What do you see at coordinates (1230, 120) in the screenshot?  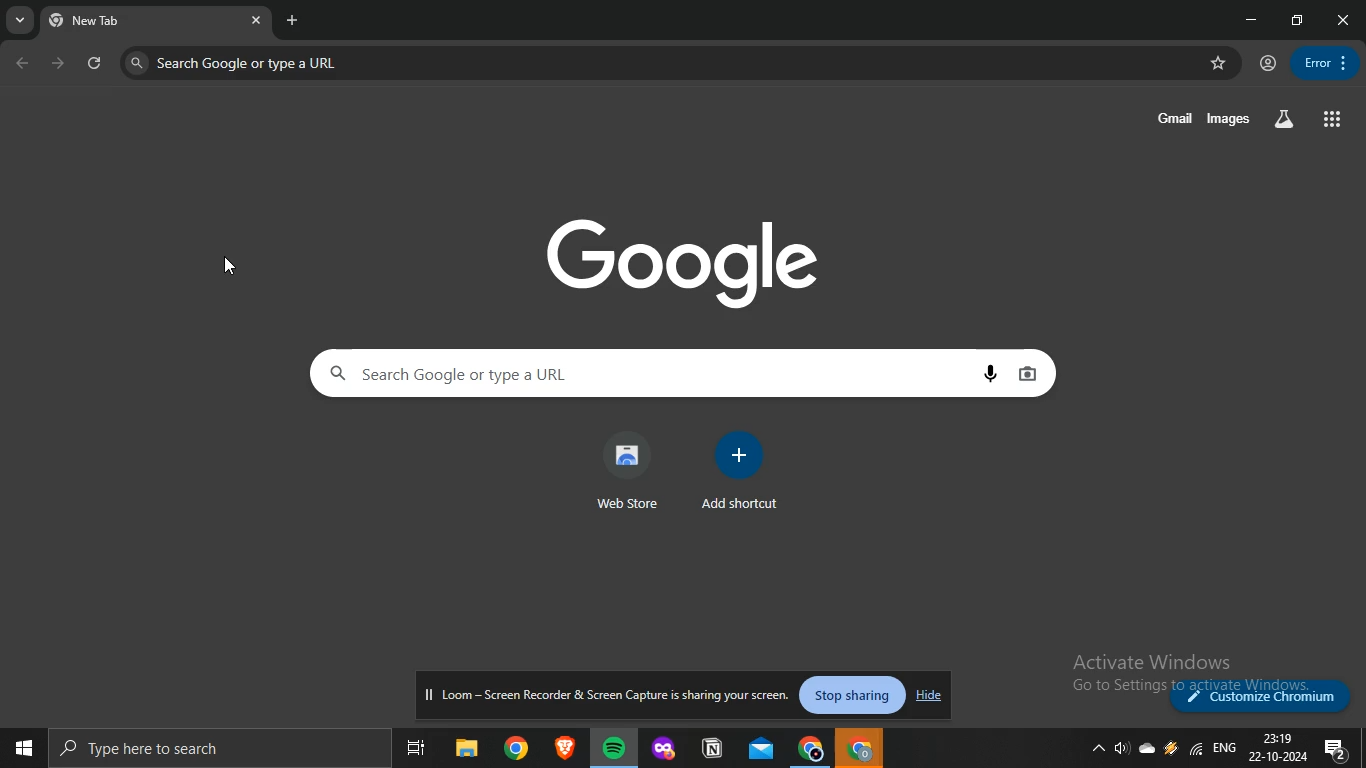 I see `images` at bounding box center [1230, 120].